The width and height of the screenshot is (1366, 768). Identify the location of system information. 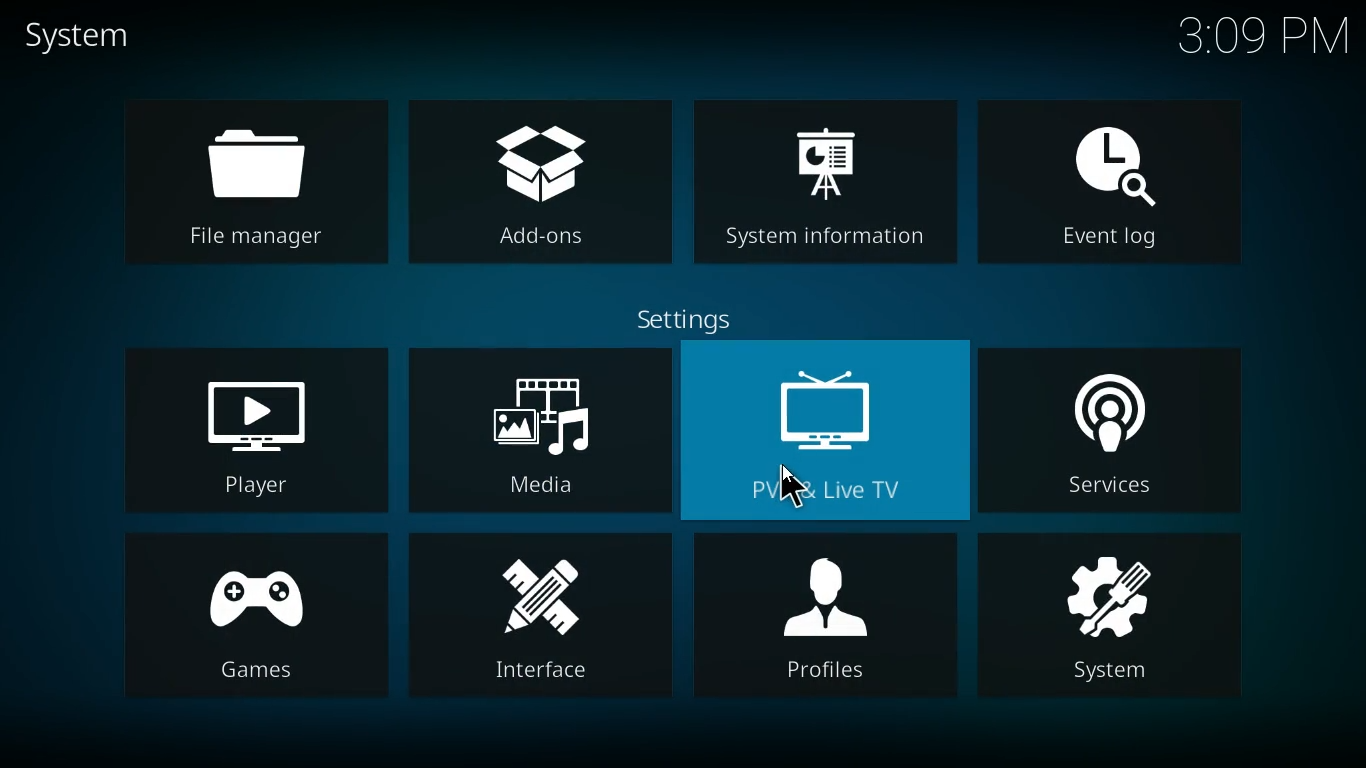
(830, 185).